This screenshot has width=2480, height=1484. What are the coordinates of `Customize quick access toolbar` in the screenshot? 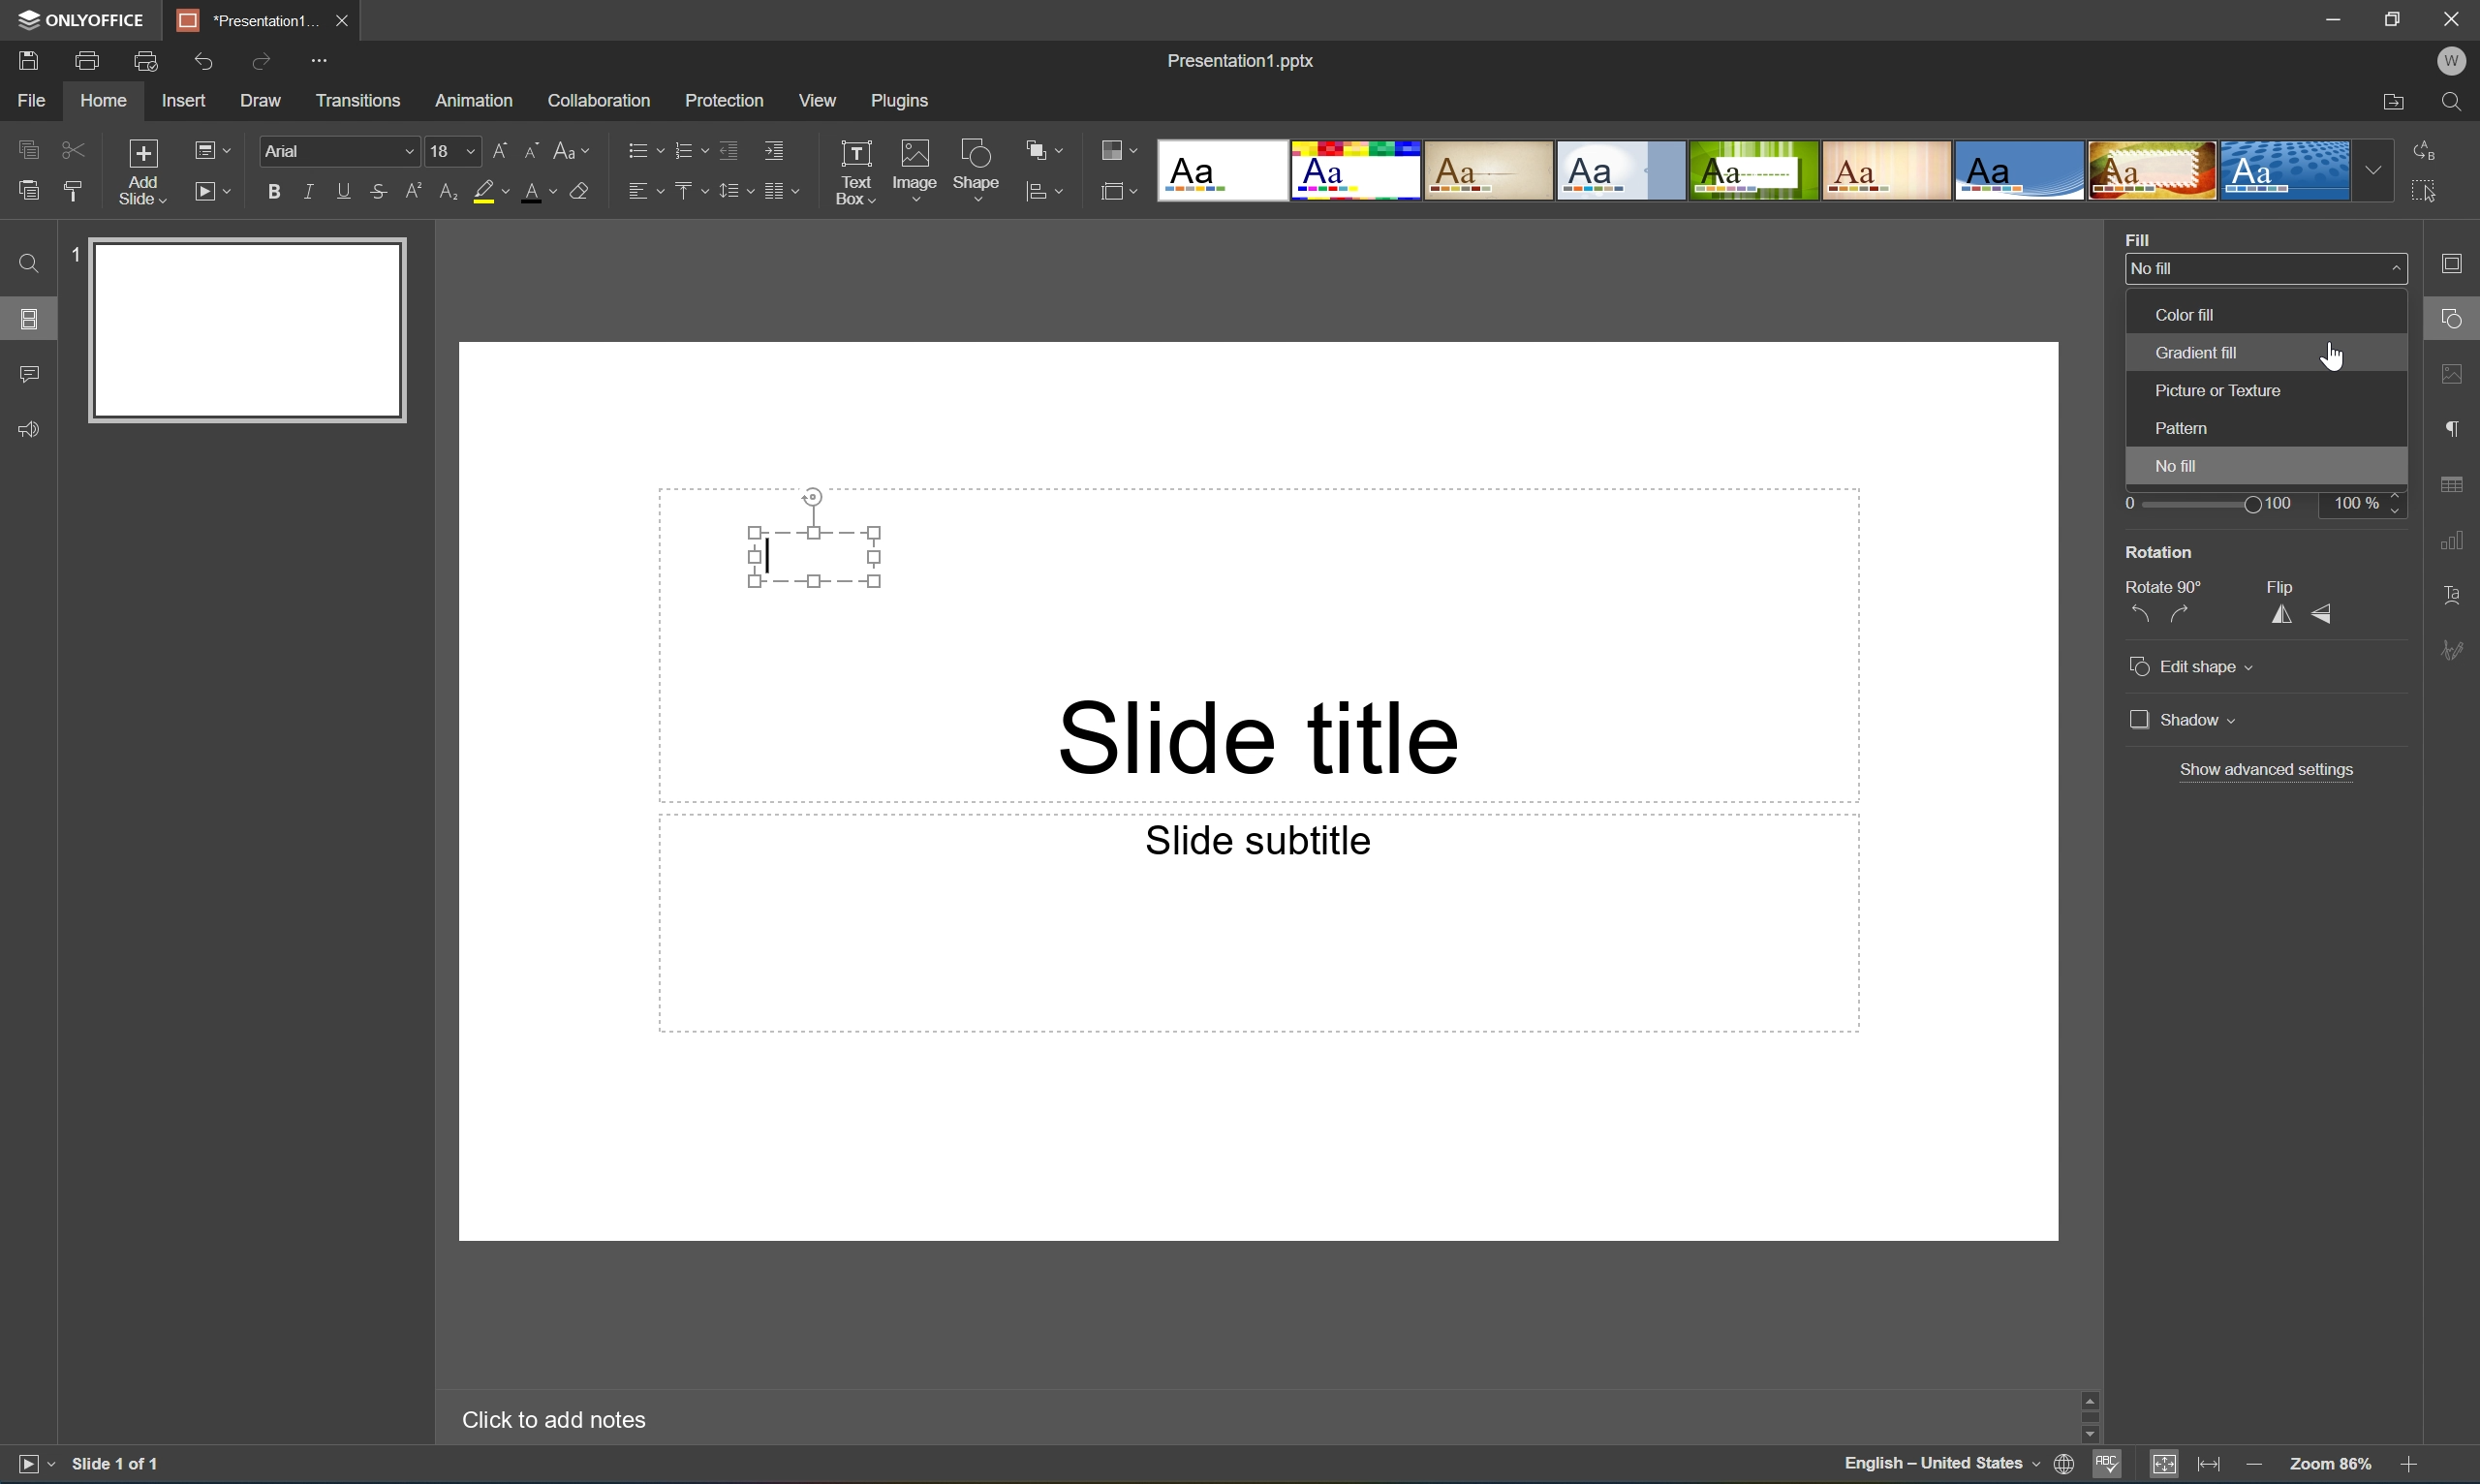 It's located at (326, 58).